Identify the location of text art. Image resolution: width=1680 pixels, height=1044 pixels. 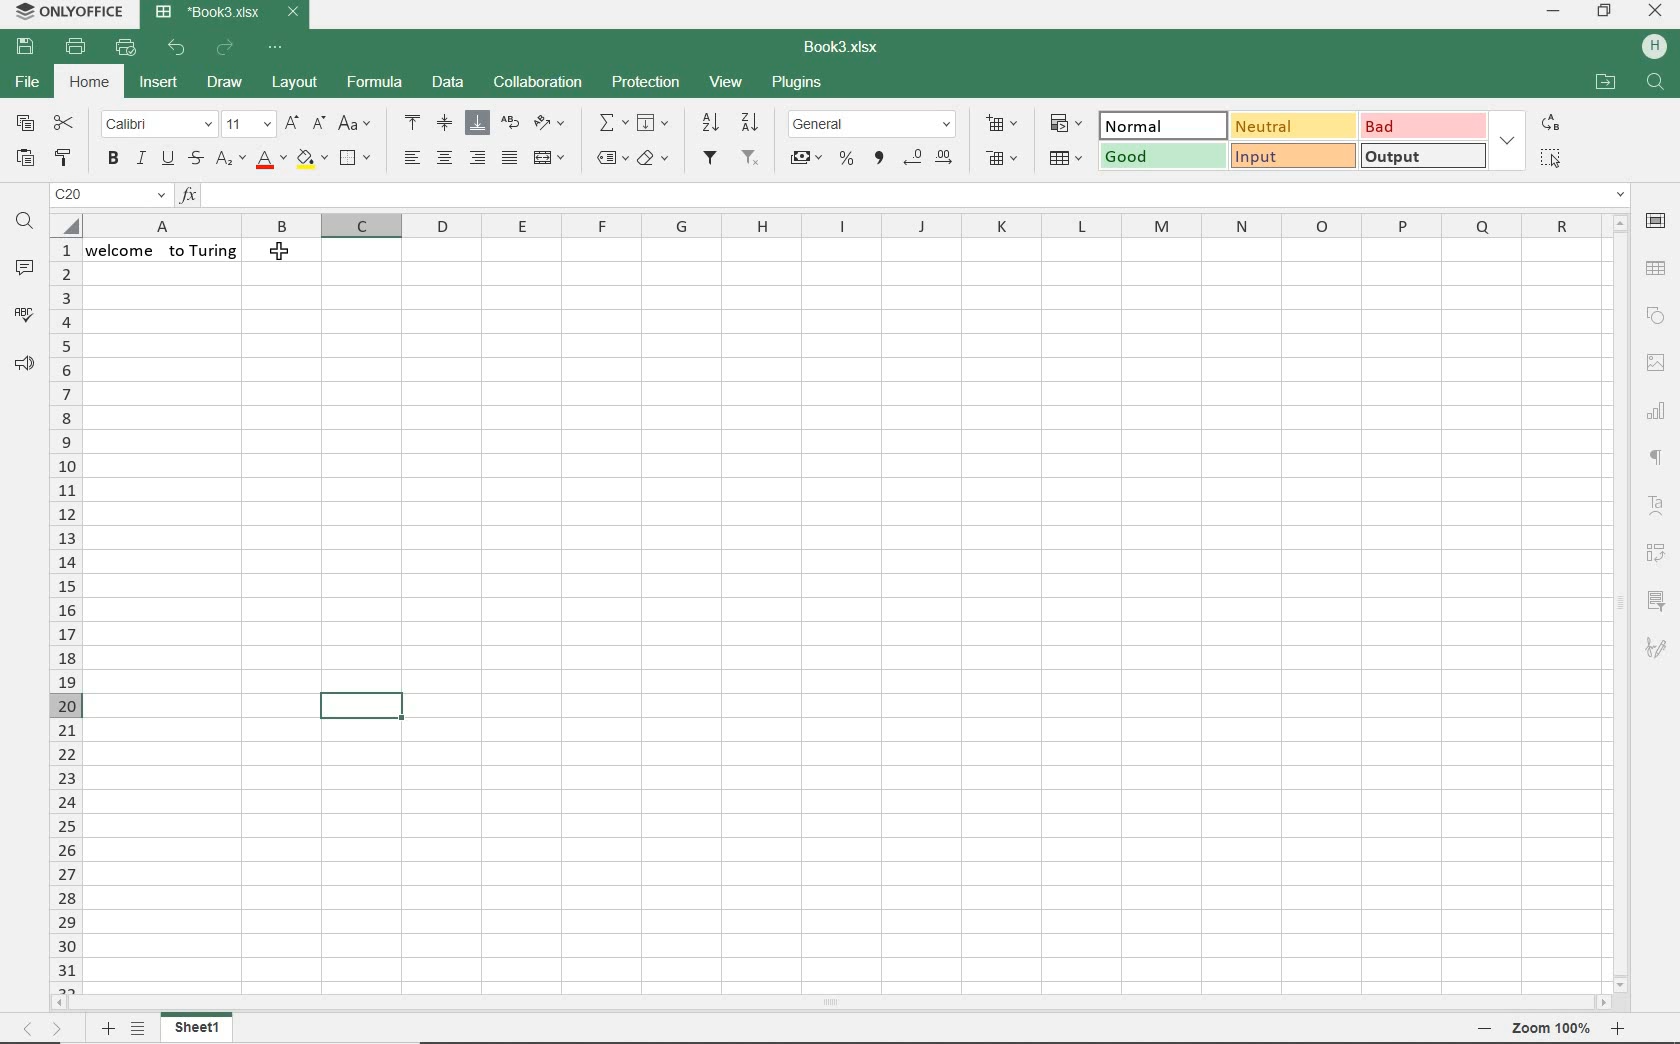
(1656, 509).